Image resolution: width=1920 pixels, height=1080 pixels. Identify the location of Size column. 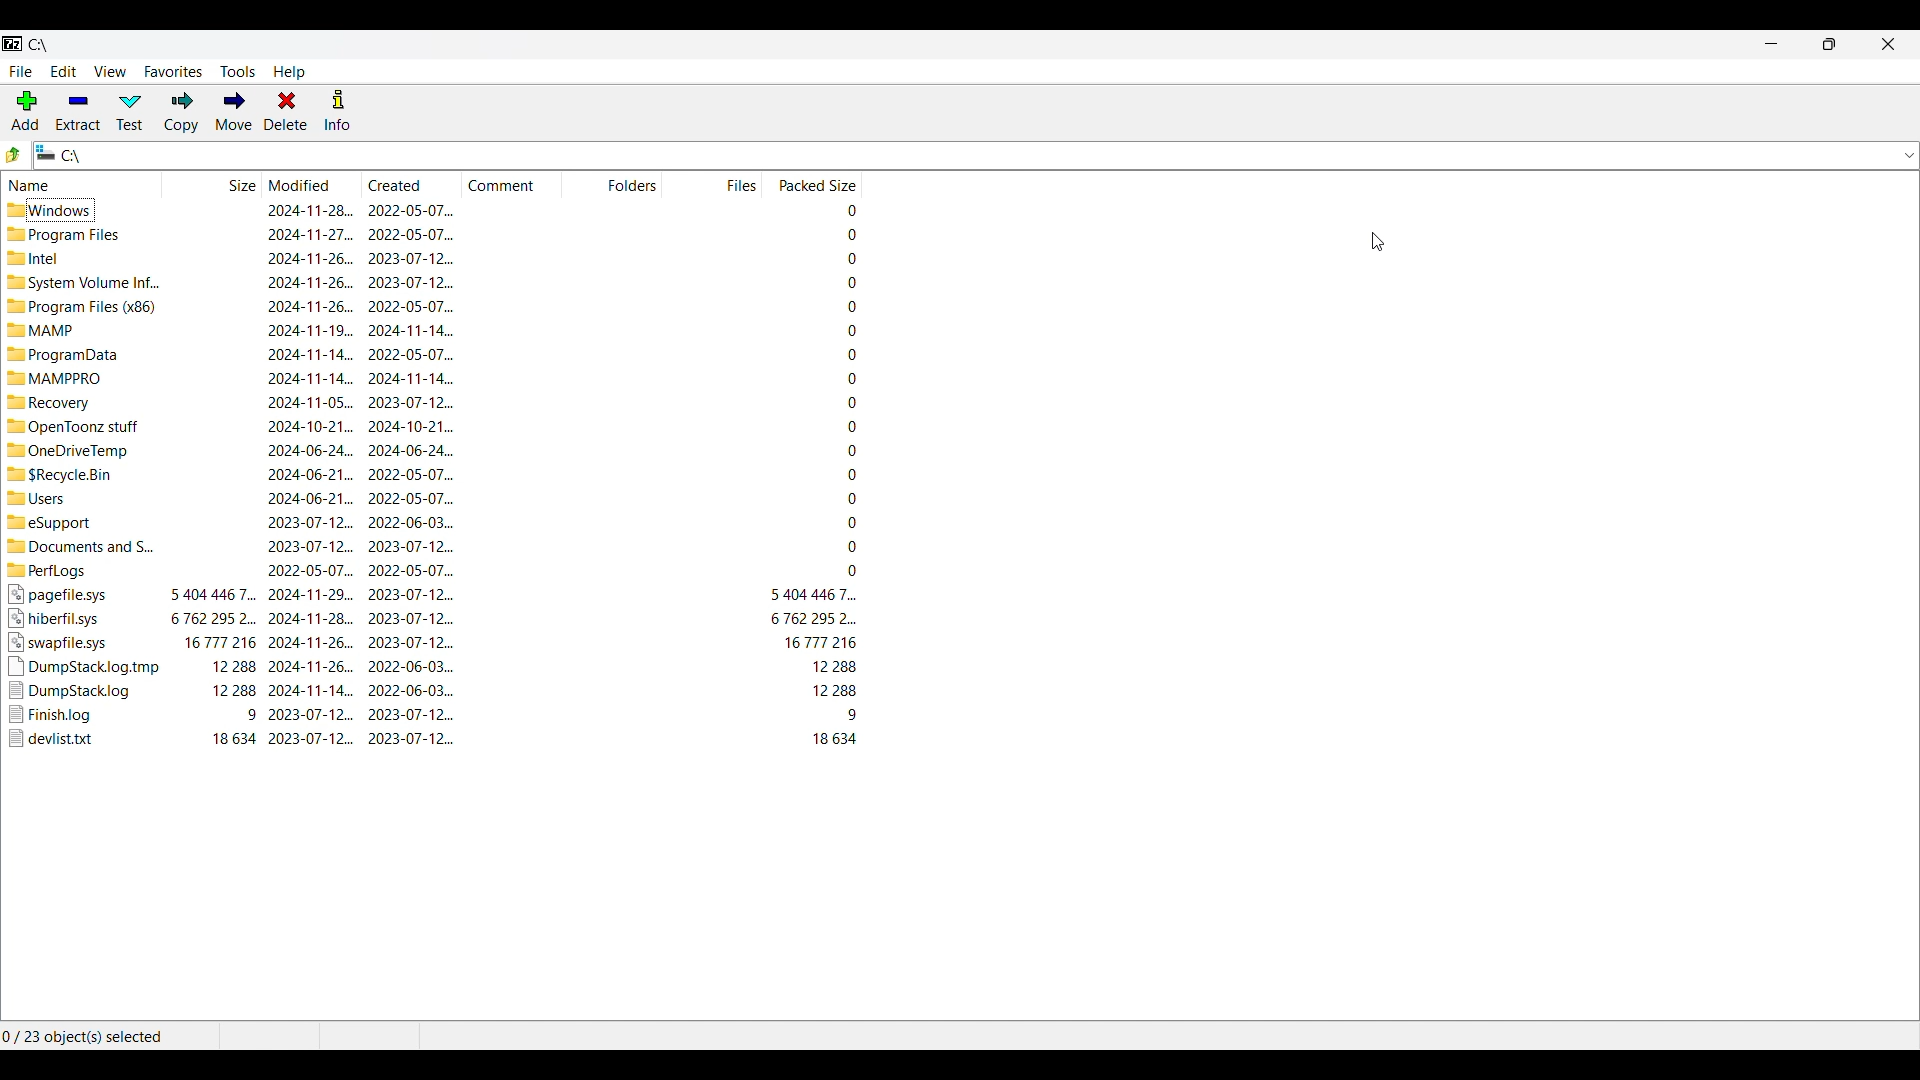
(214, 184).